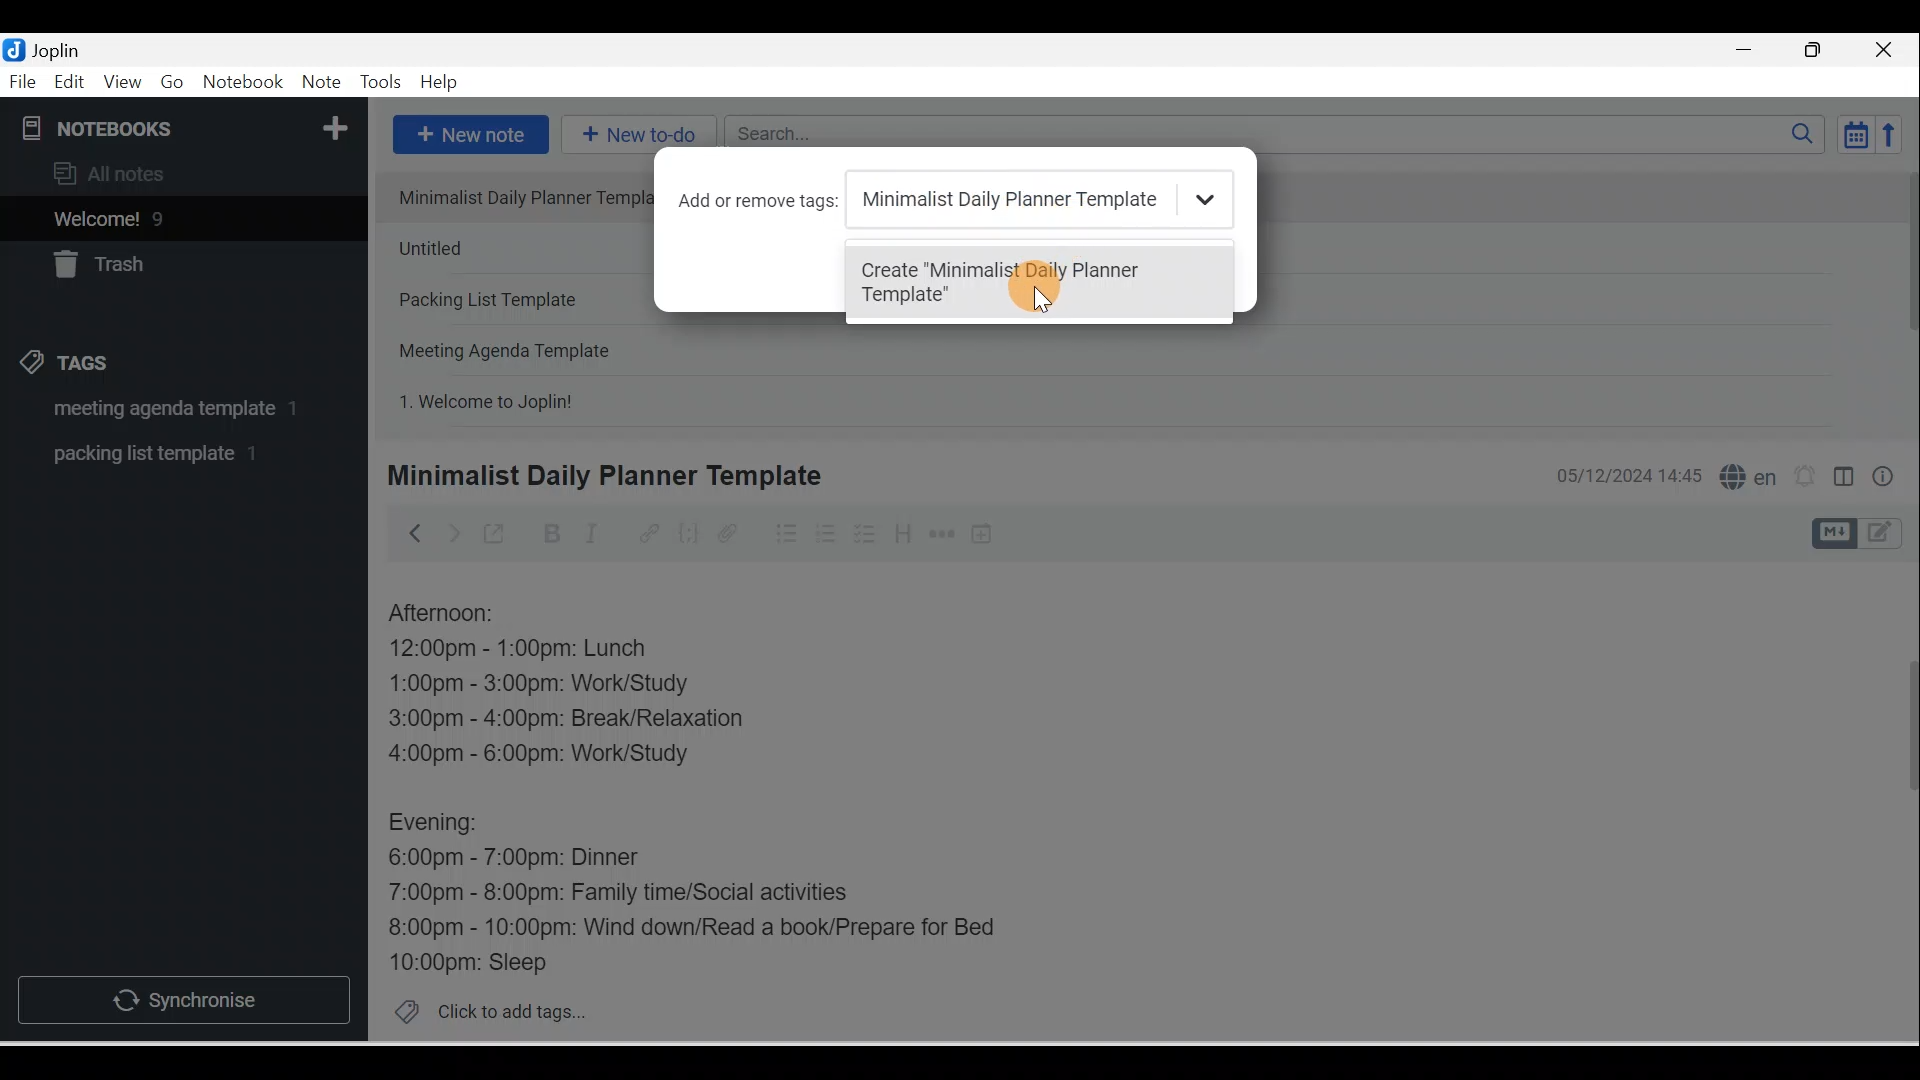  Describe the element at coordinates (188, 124) in the screenshot. I see `Notebooks` at that location.